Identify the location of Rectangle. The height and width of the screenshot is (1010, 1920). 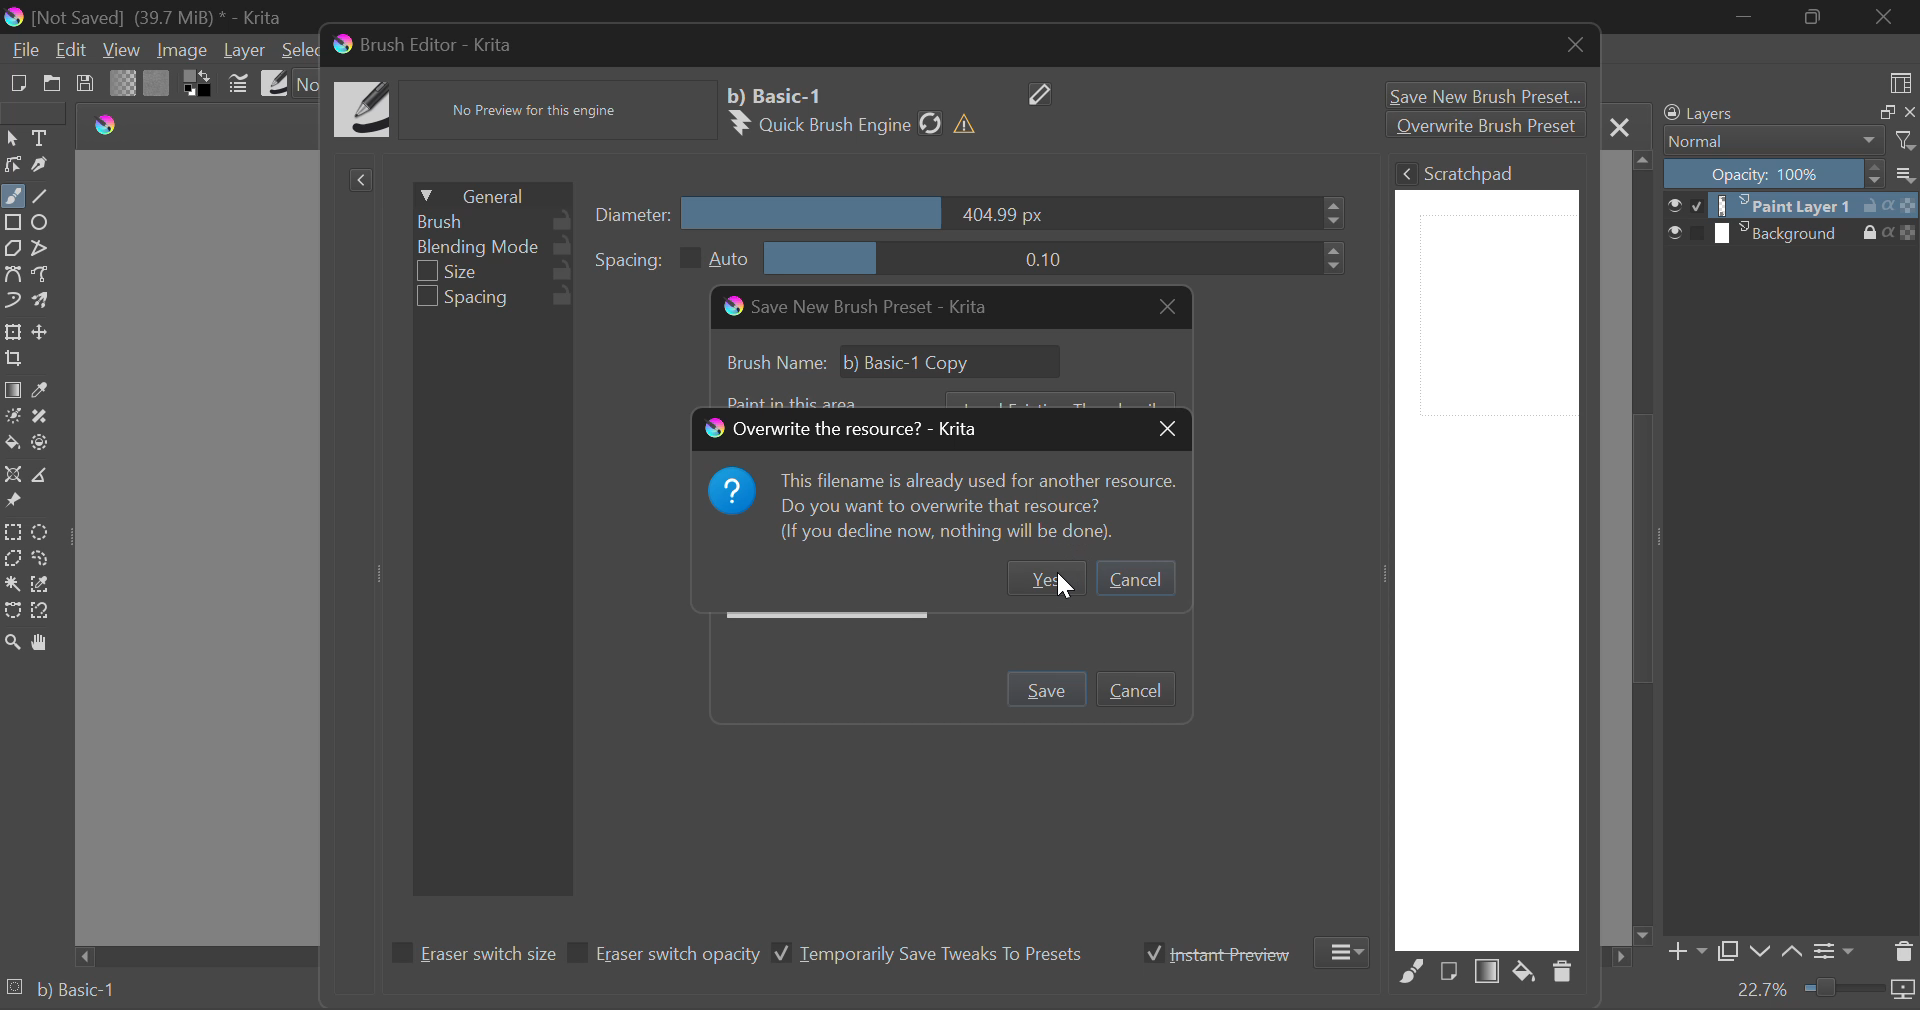
(14, 224).